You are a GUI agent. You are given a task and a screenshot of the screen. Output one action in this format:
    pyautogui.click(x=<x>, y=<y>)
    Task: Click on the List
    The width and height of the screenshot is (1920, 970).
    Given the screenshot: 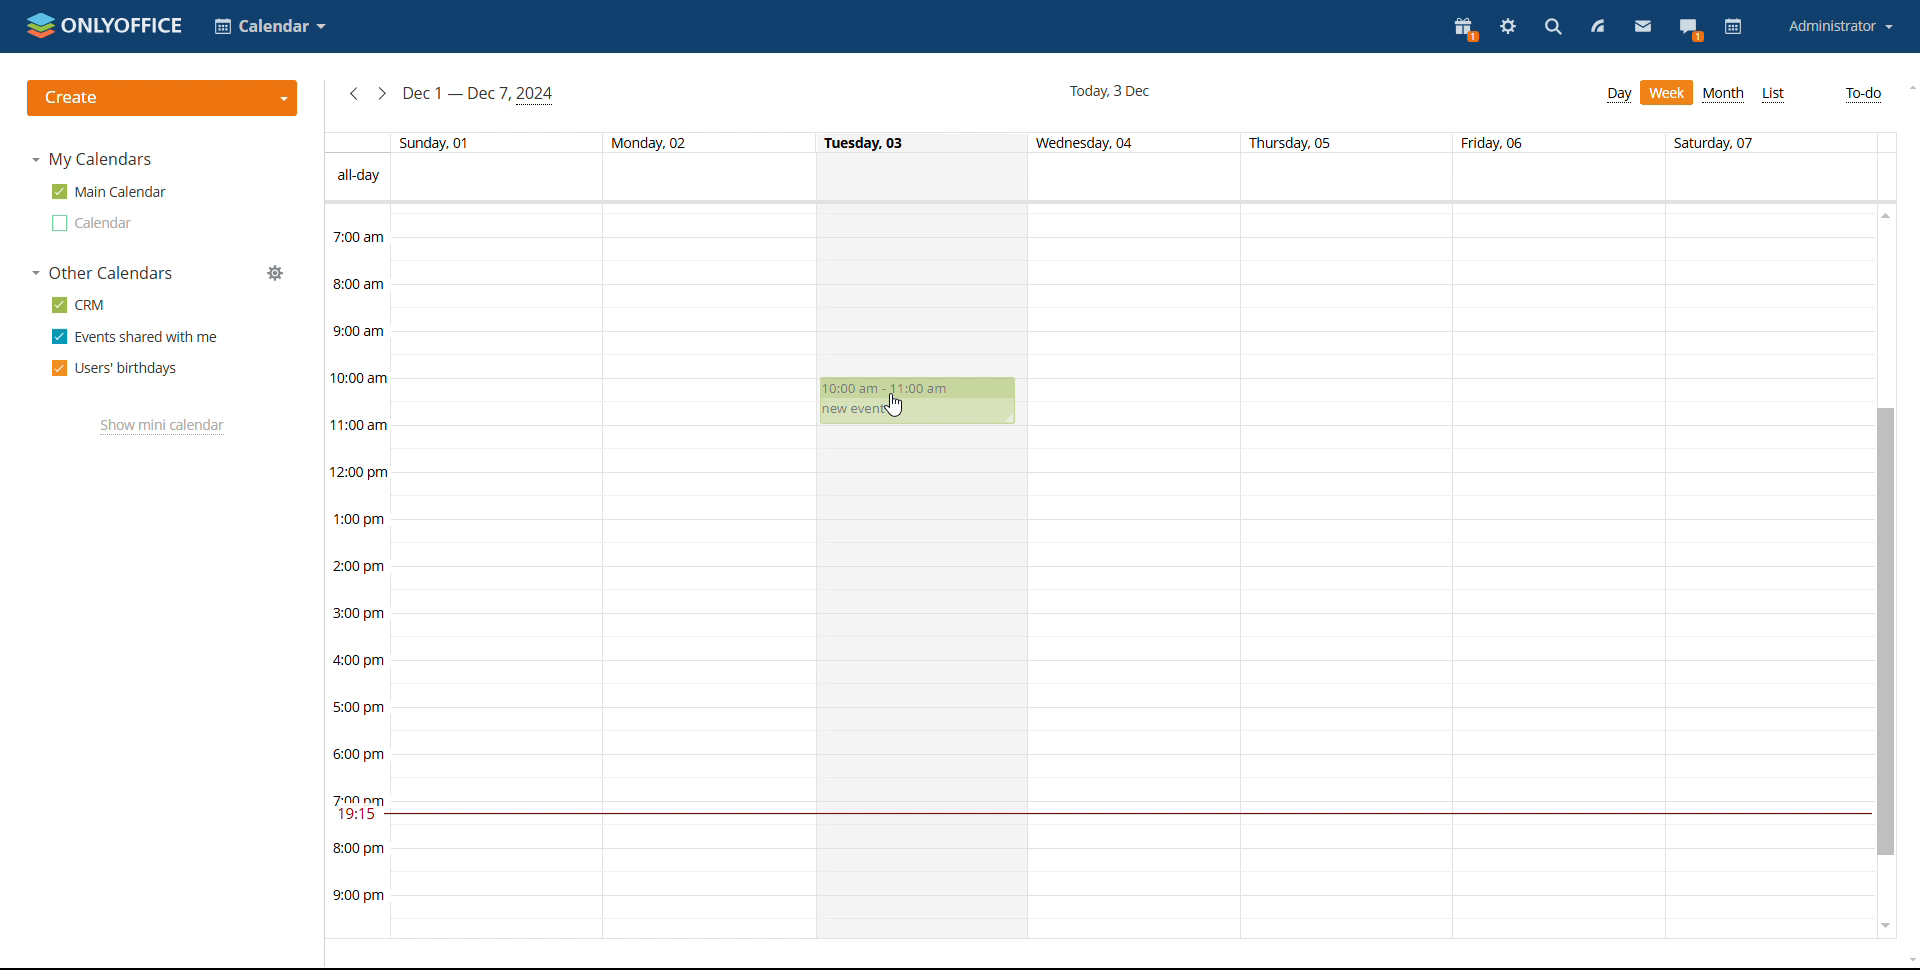 What is the action you would take?
    pyautogui.click(x=1775, y=95)
    